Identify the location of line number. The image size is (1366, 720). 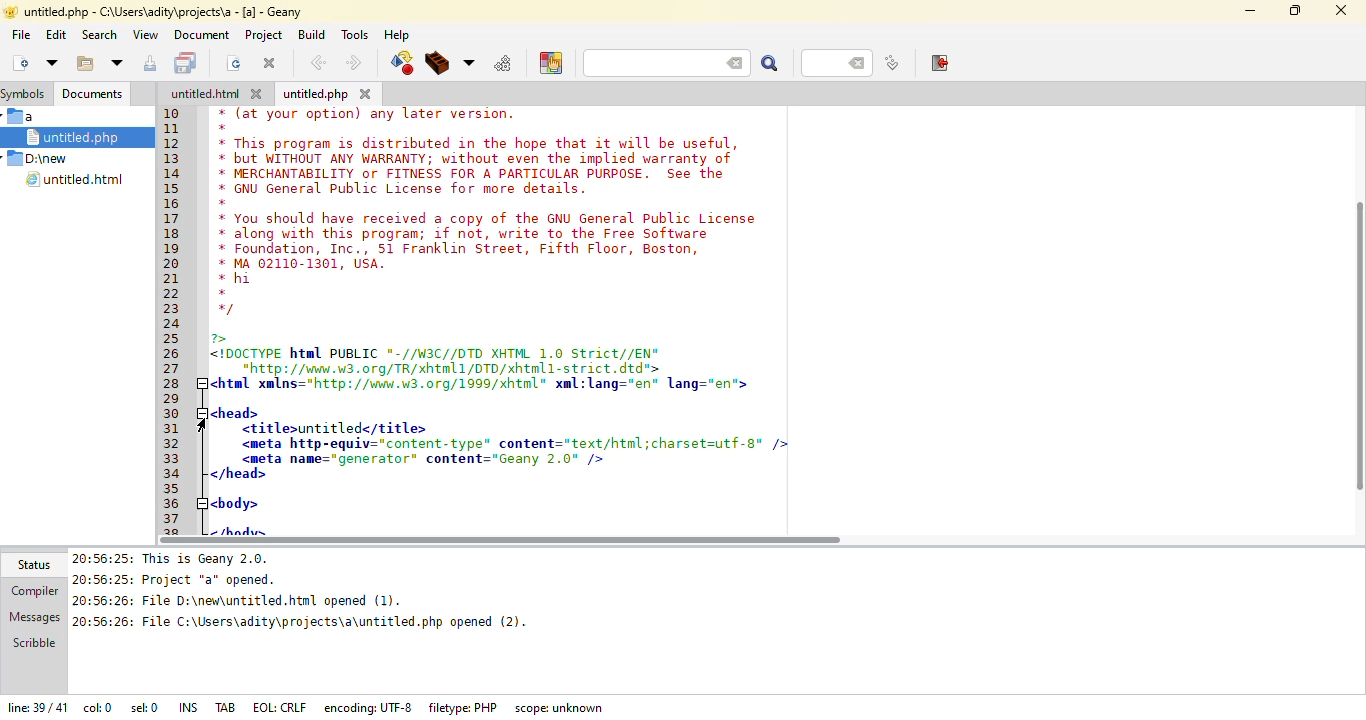
(176, 320).